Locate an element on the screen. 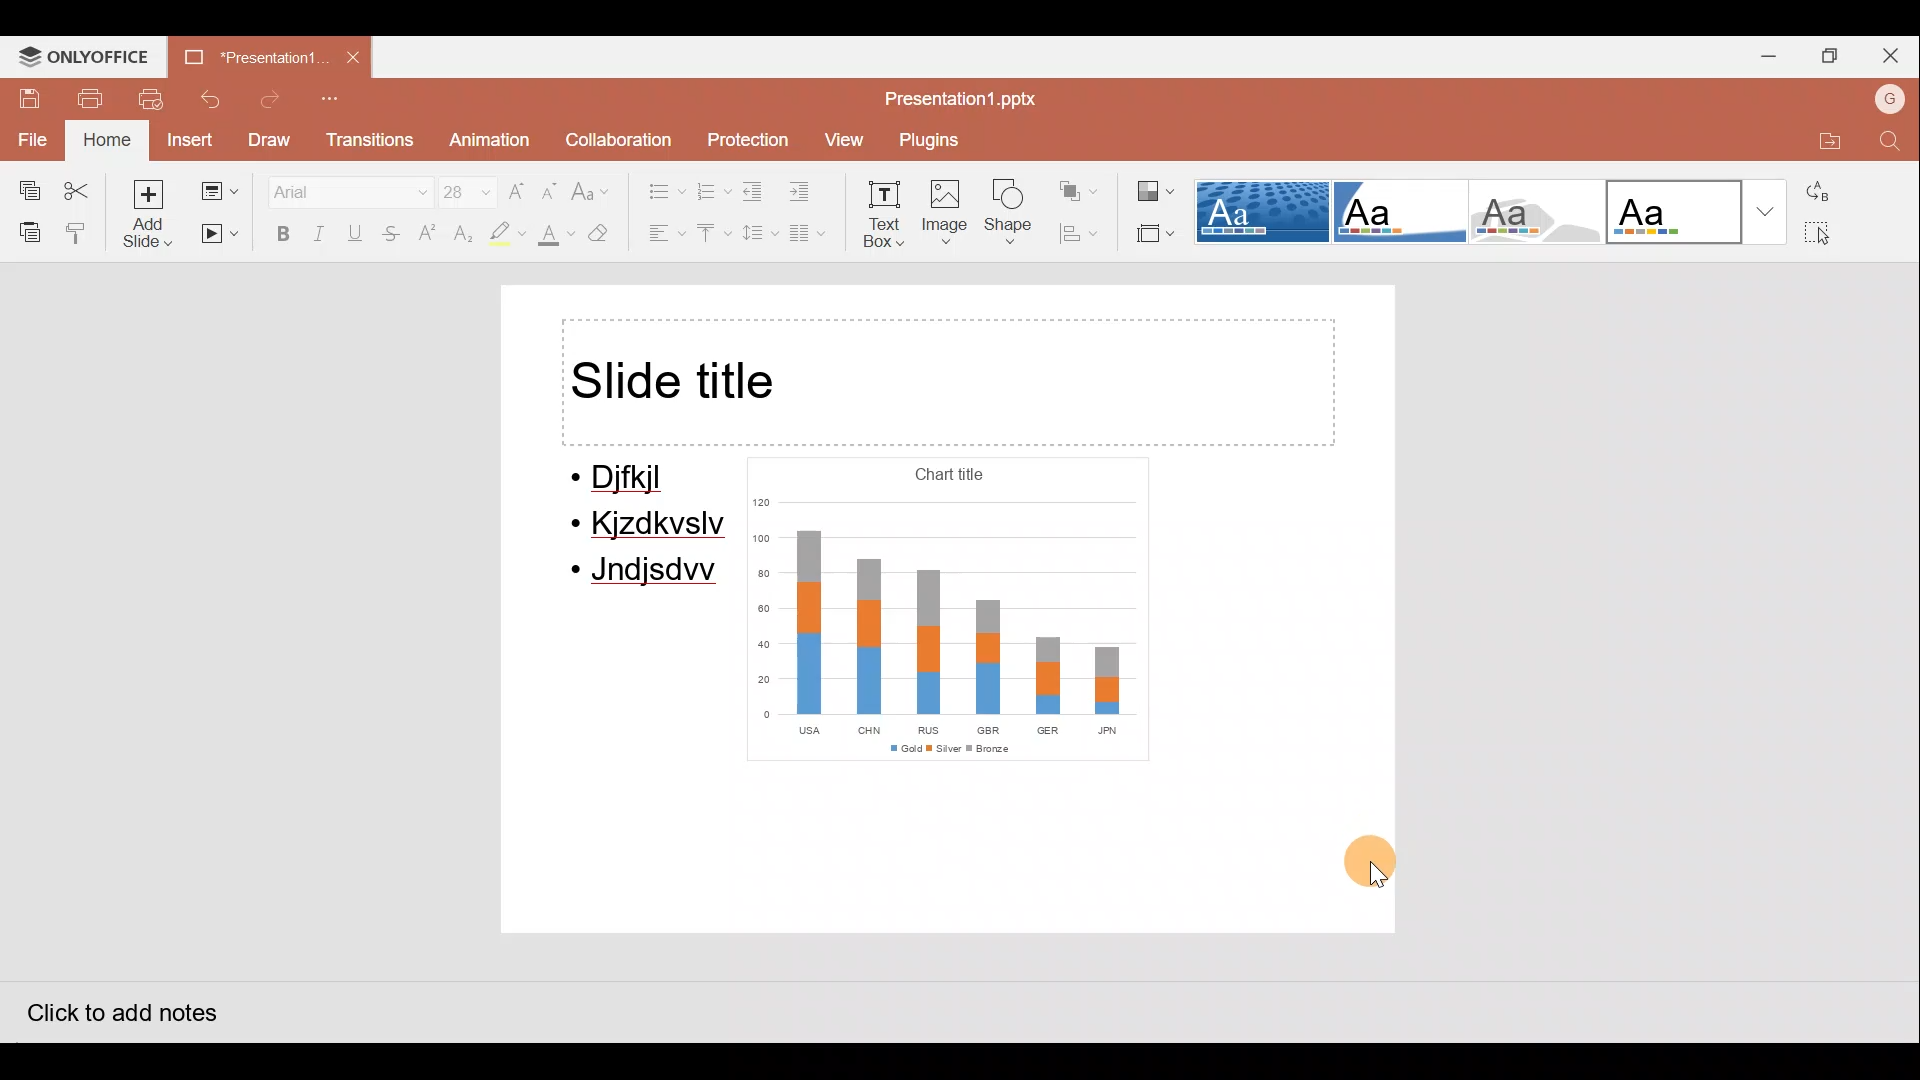  Insert is located at coordinates (184, 141).